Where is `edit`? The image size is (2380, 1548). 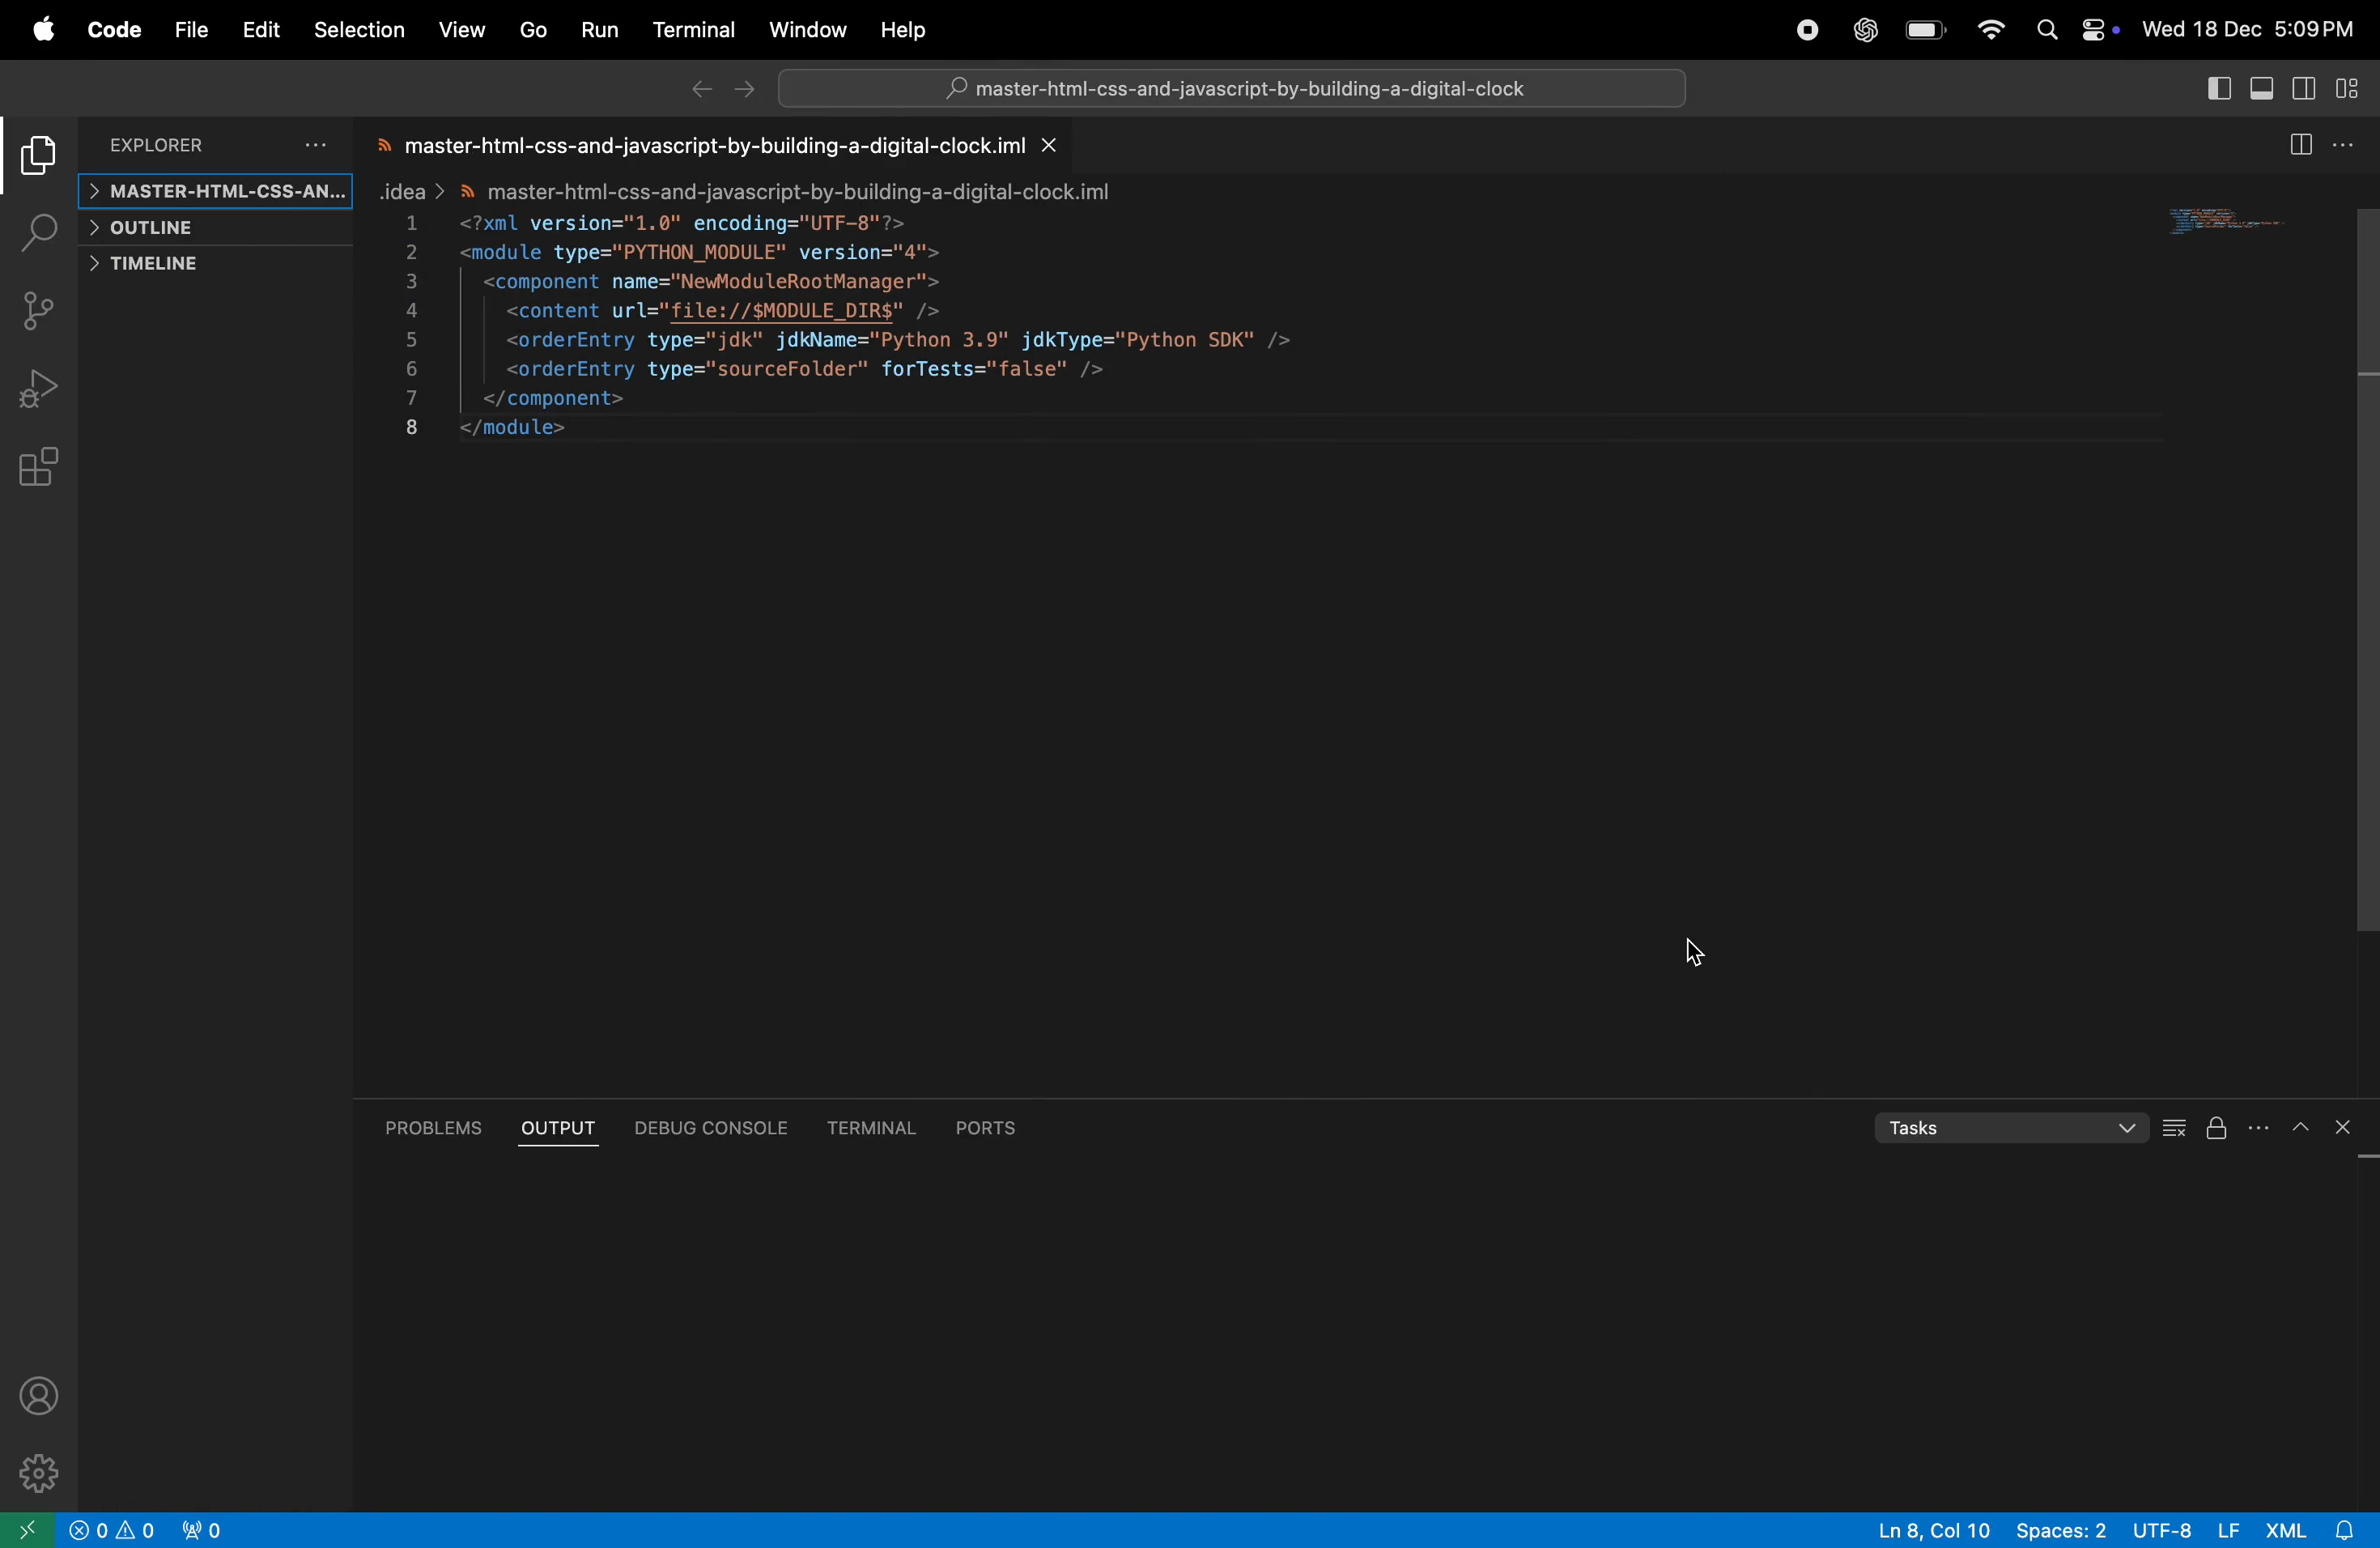 edit is located at coordinates (258, 29).